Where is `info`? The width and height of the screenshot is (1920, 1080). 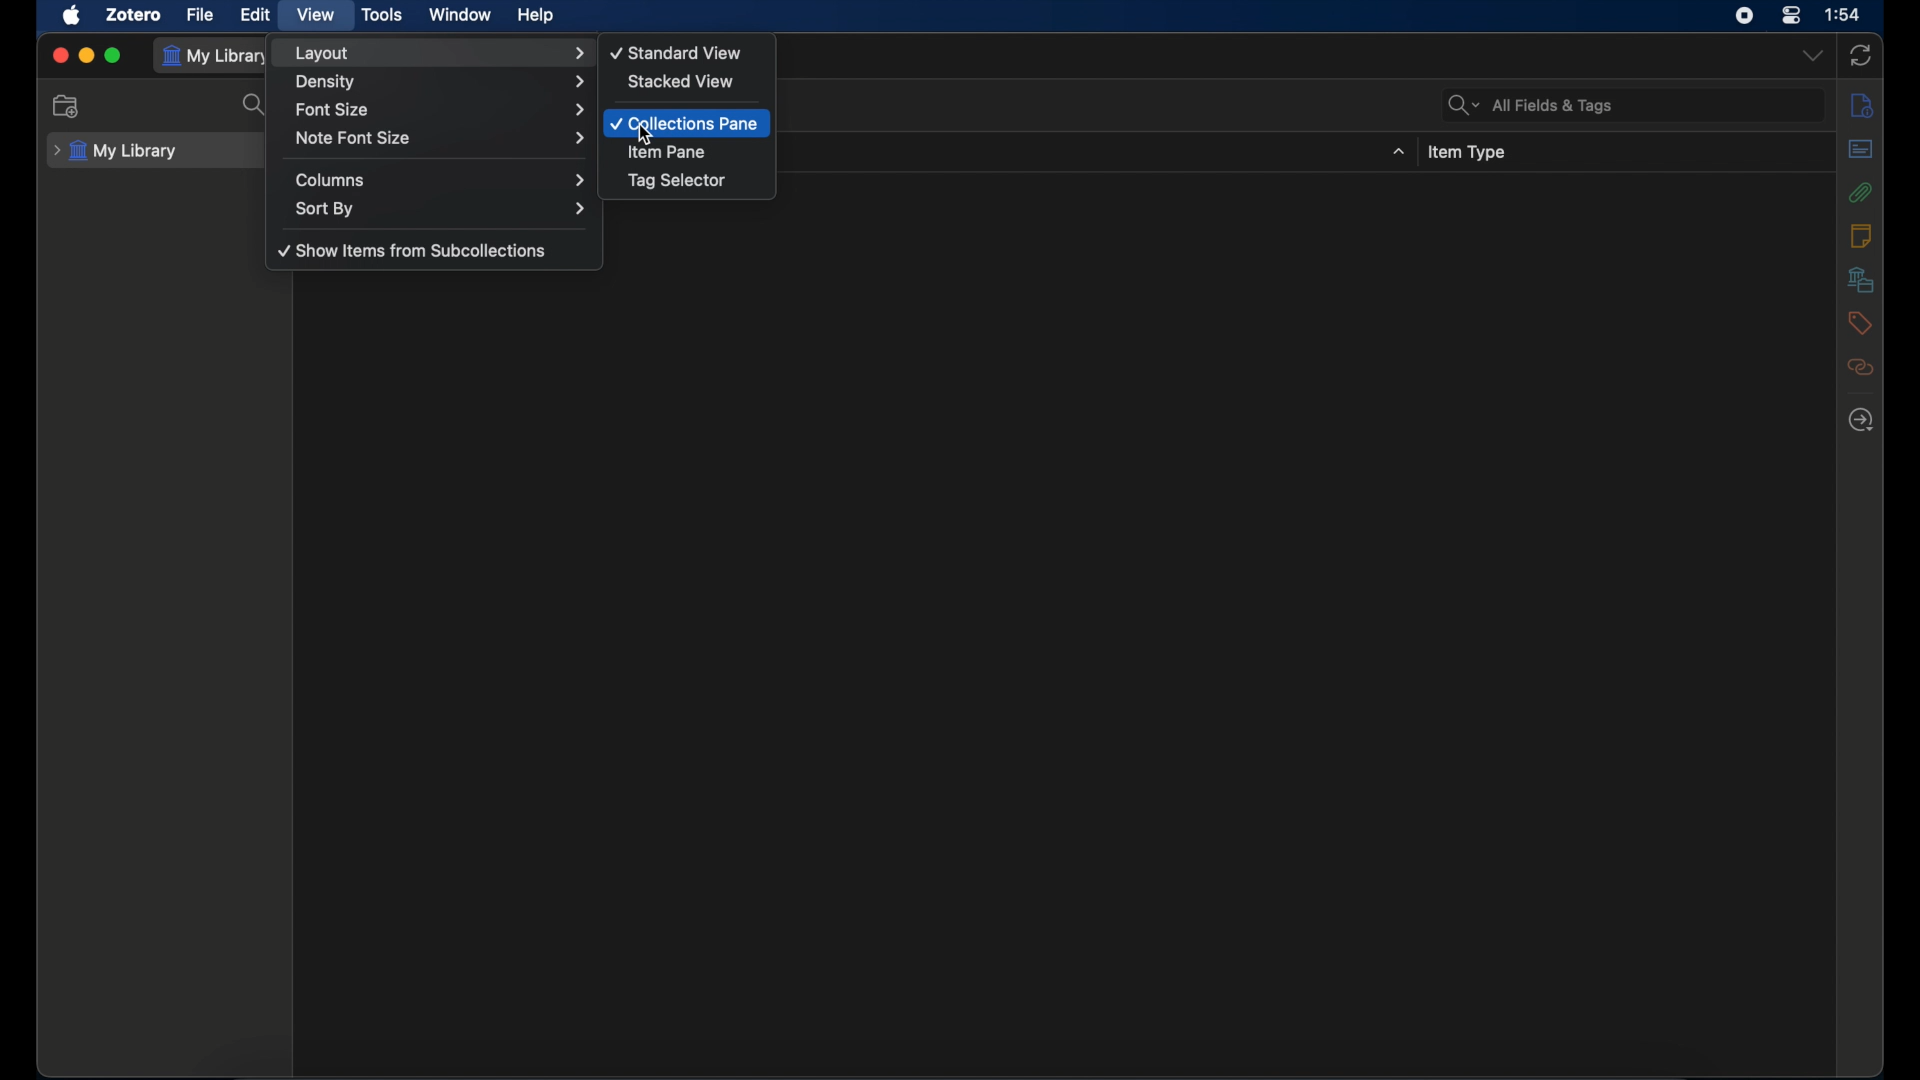 info is located at coordinates (1862, 106).